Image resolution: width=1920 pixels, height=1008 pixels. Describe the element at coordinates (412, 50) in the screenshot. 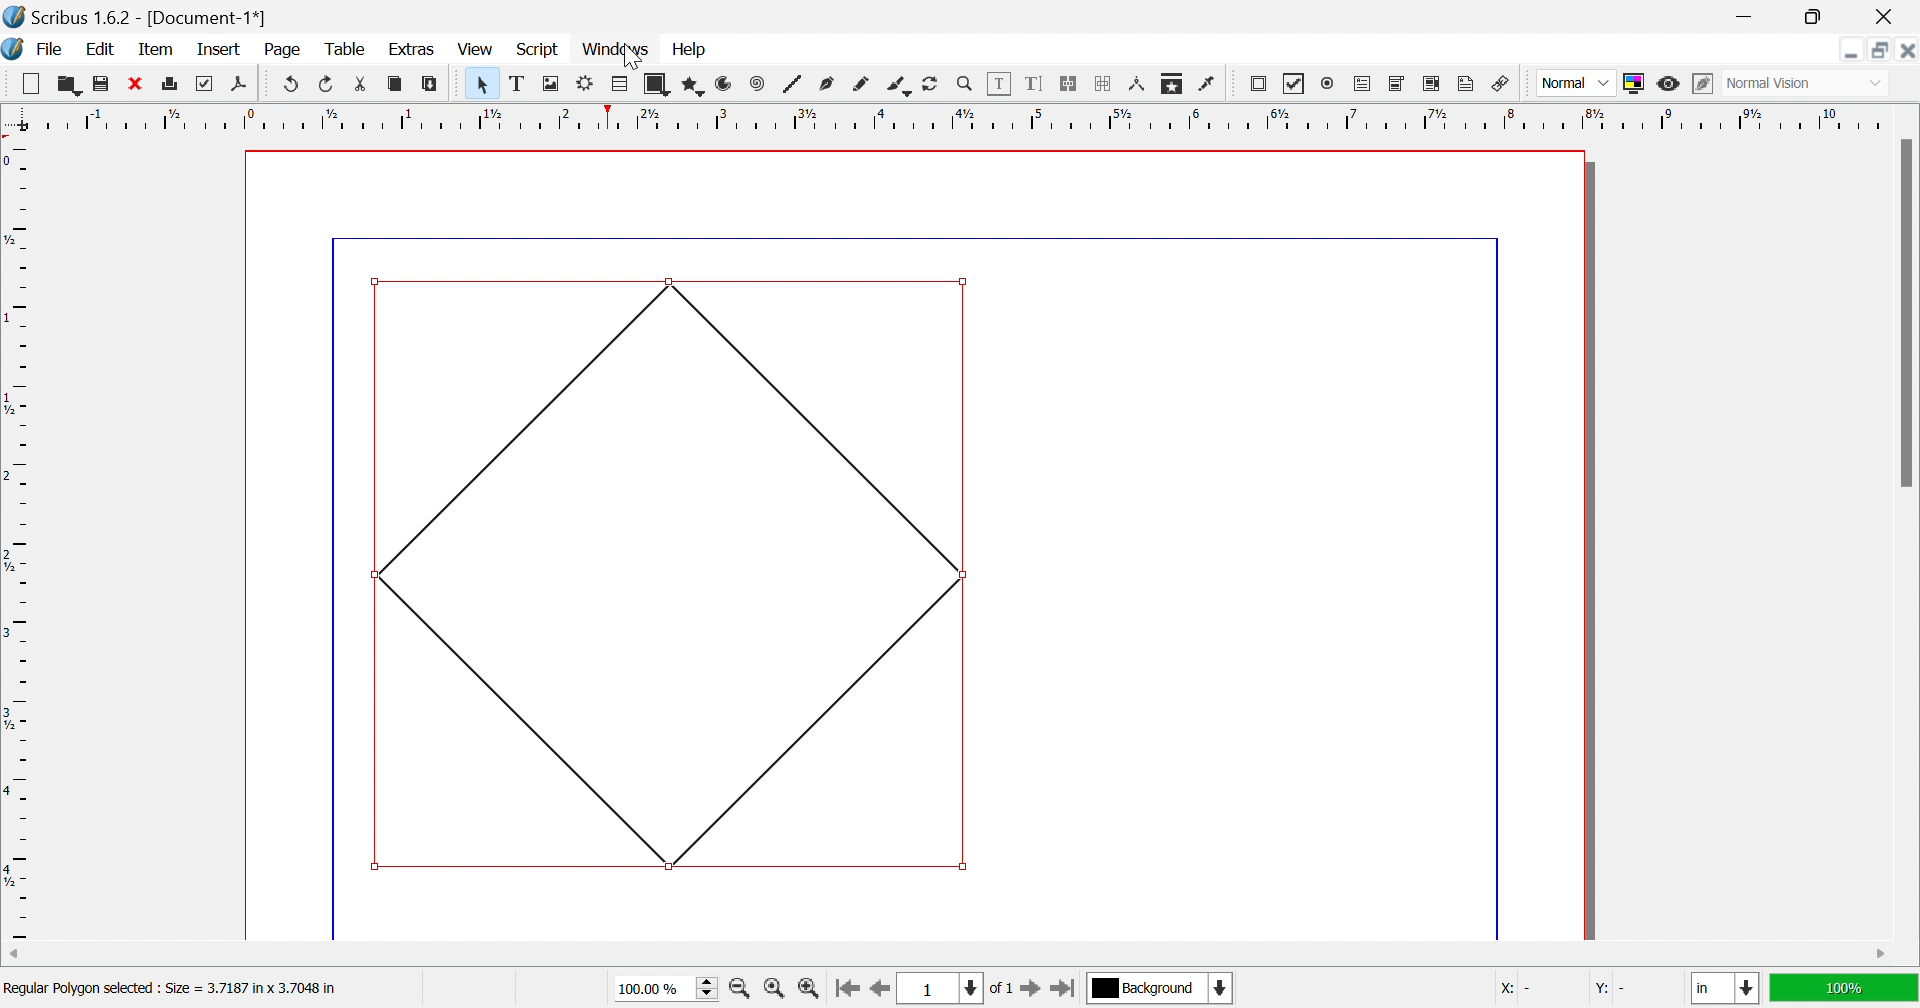

I see `Extras` at that location.